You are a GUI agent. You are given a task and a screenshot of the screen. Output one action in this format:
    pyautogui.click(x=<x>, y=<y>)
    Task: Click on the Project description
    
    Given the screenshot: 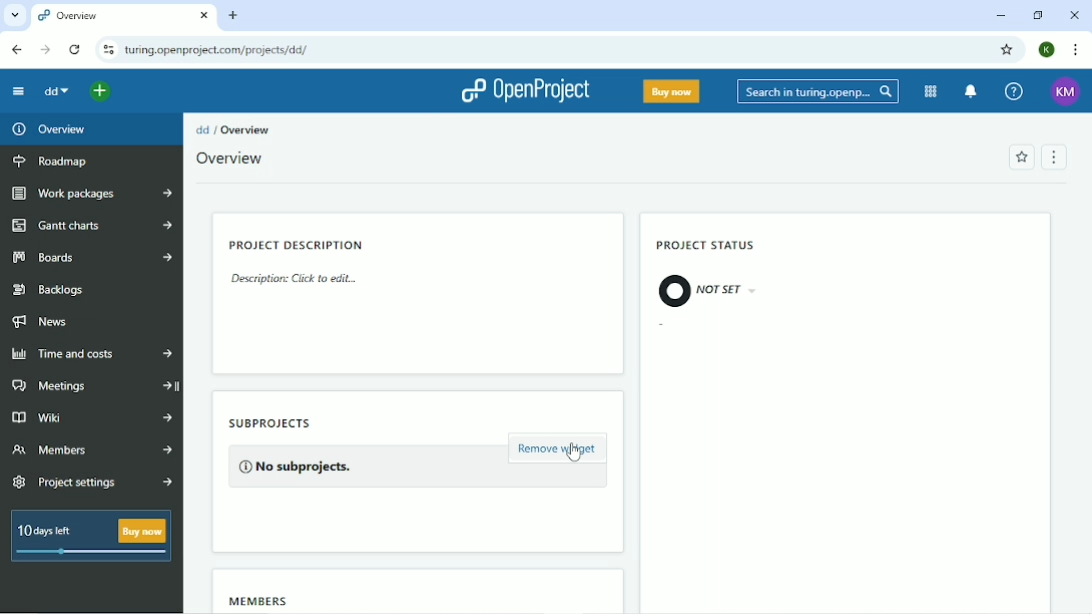 What is the action you would take?
    pyautogui.click(x=298, y=243)
    